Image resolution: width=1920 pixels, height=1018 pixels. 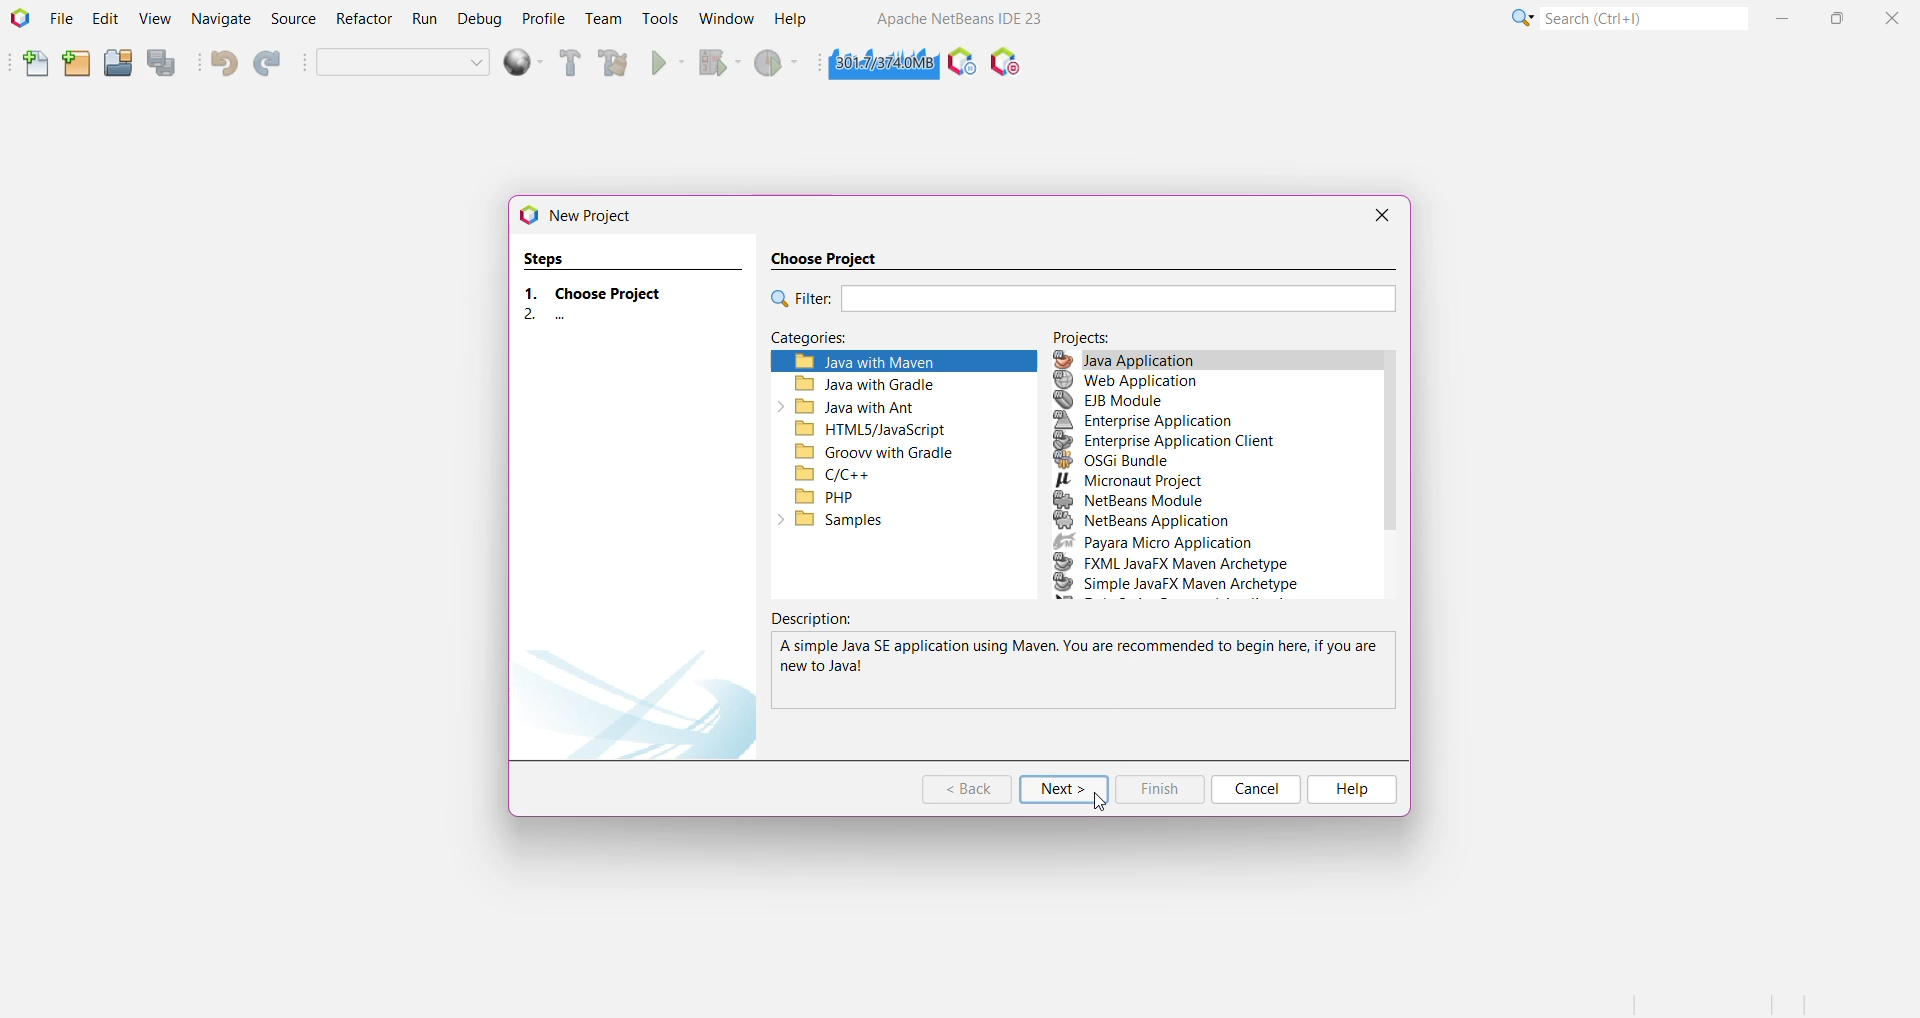 What do you see at coordinates (1159, 789) in the screenshot?
I see `Finish` at bounding box center [1159, 789].